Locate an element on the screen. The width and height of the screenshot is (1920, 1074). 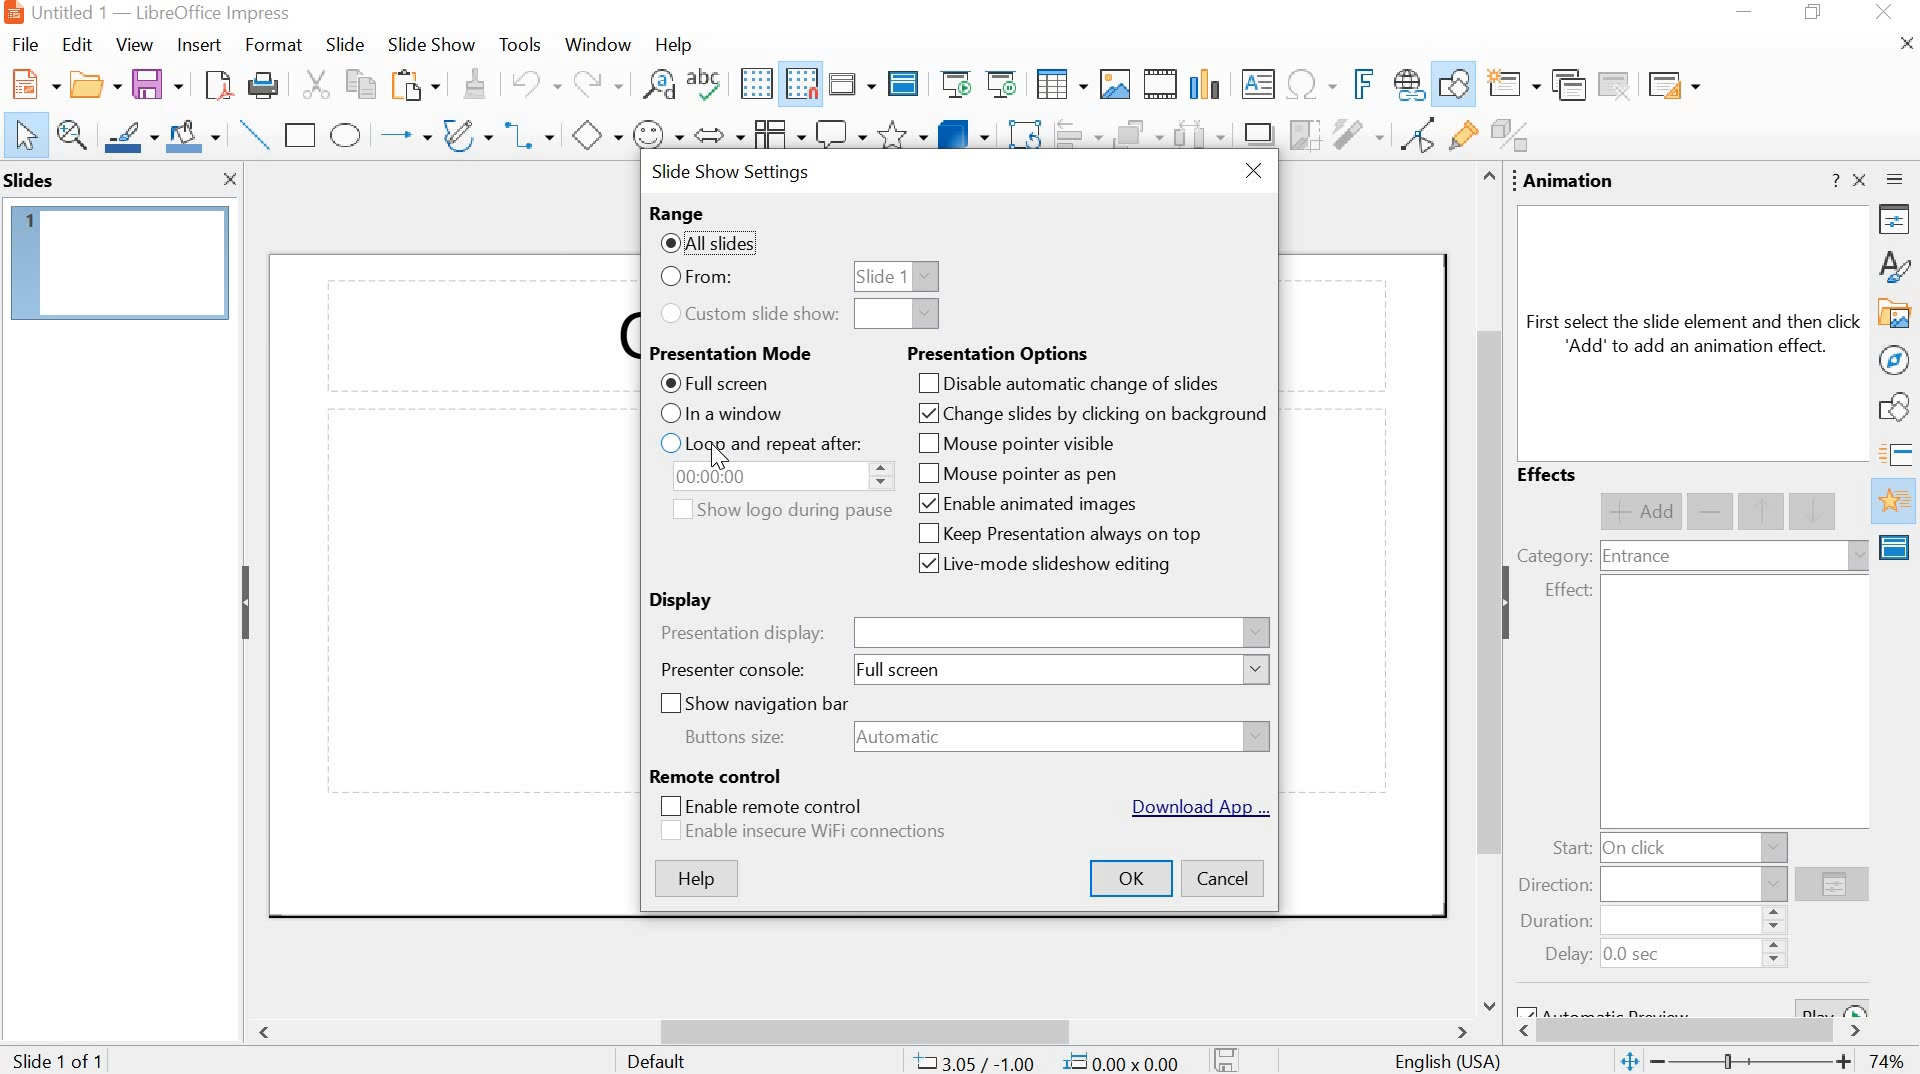
enable animated images is located at coordinates (1028, 506).